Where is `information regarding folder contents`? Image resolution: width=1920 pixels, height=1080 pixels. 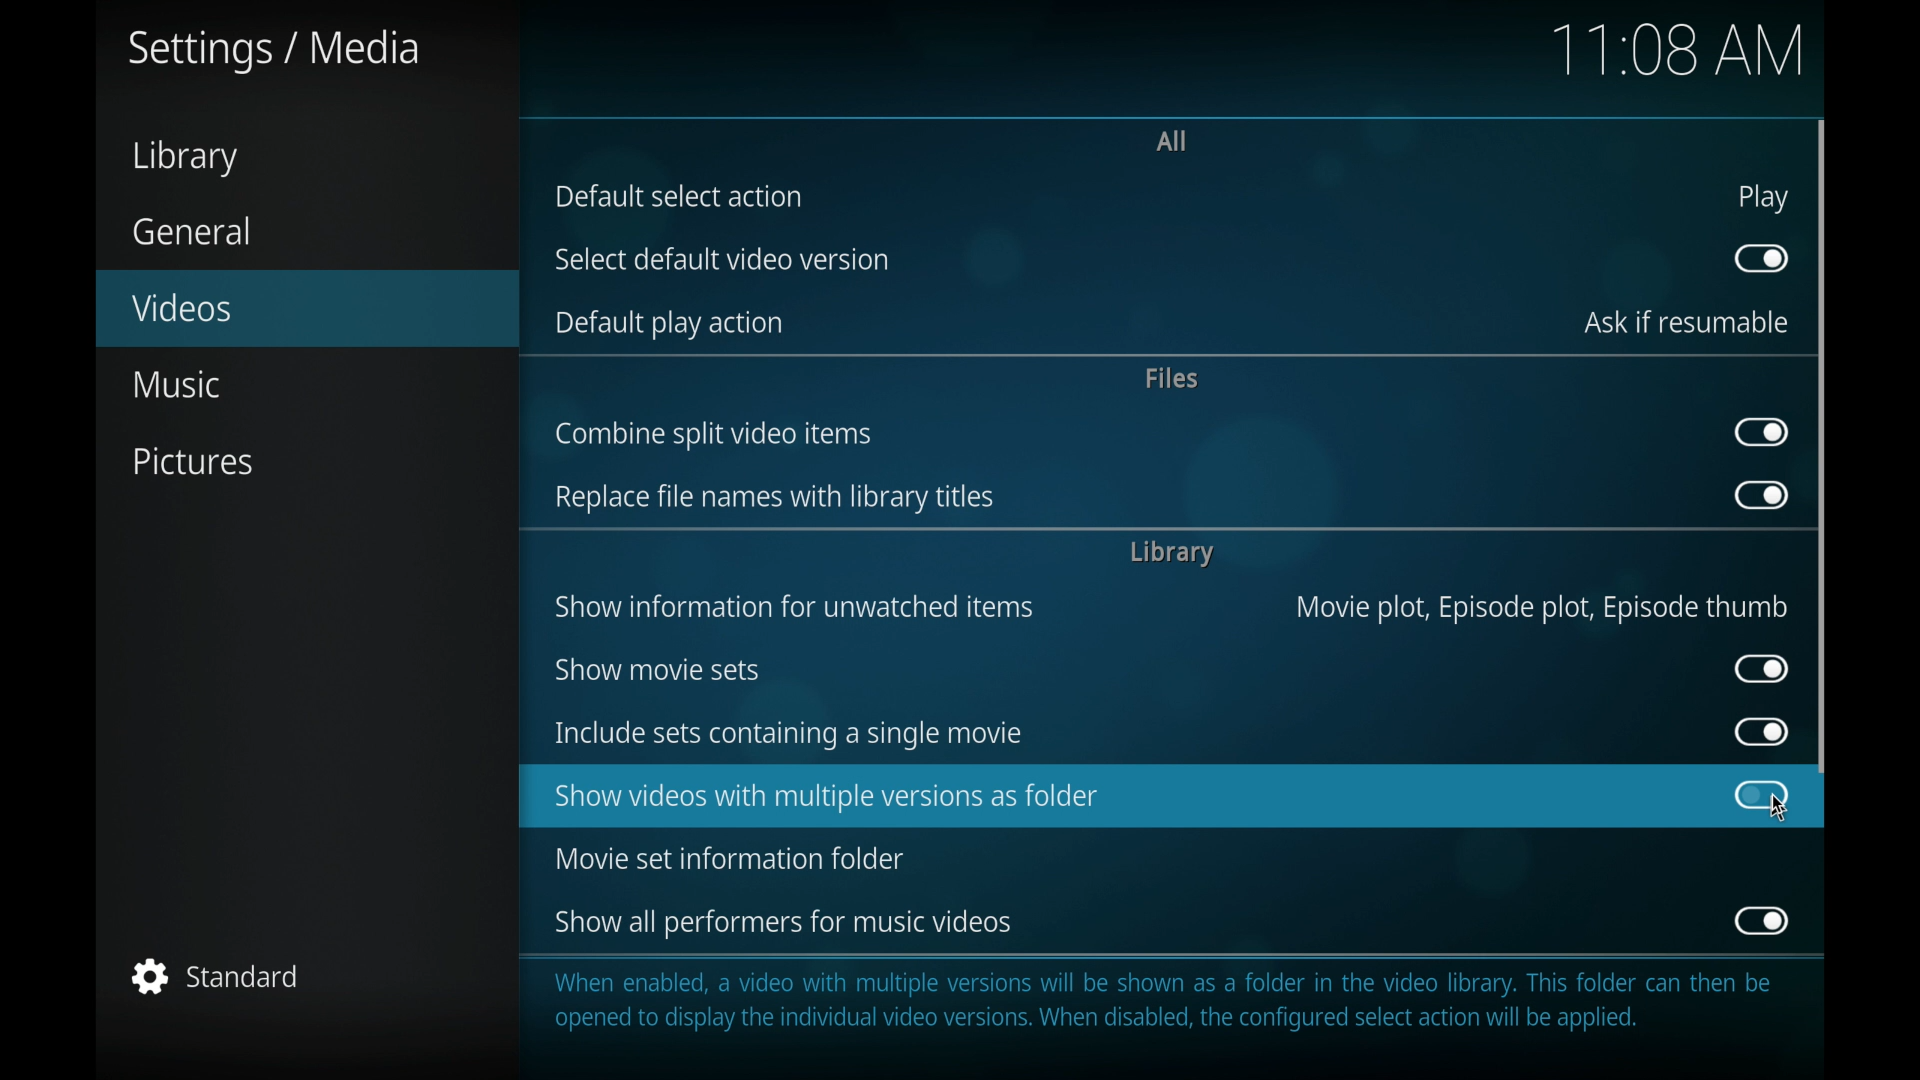 information regarding folder contents is located at coordinates (1165, 1002).